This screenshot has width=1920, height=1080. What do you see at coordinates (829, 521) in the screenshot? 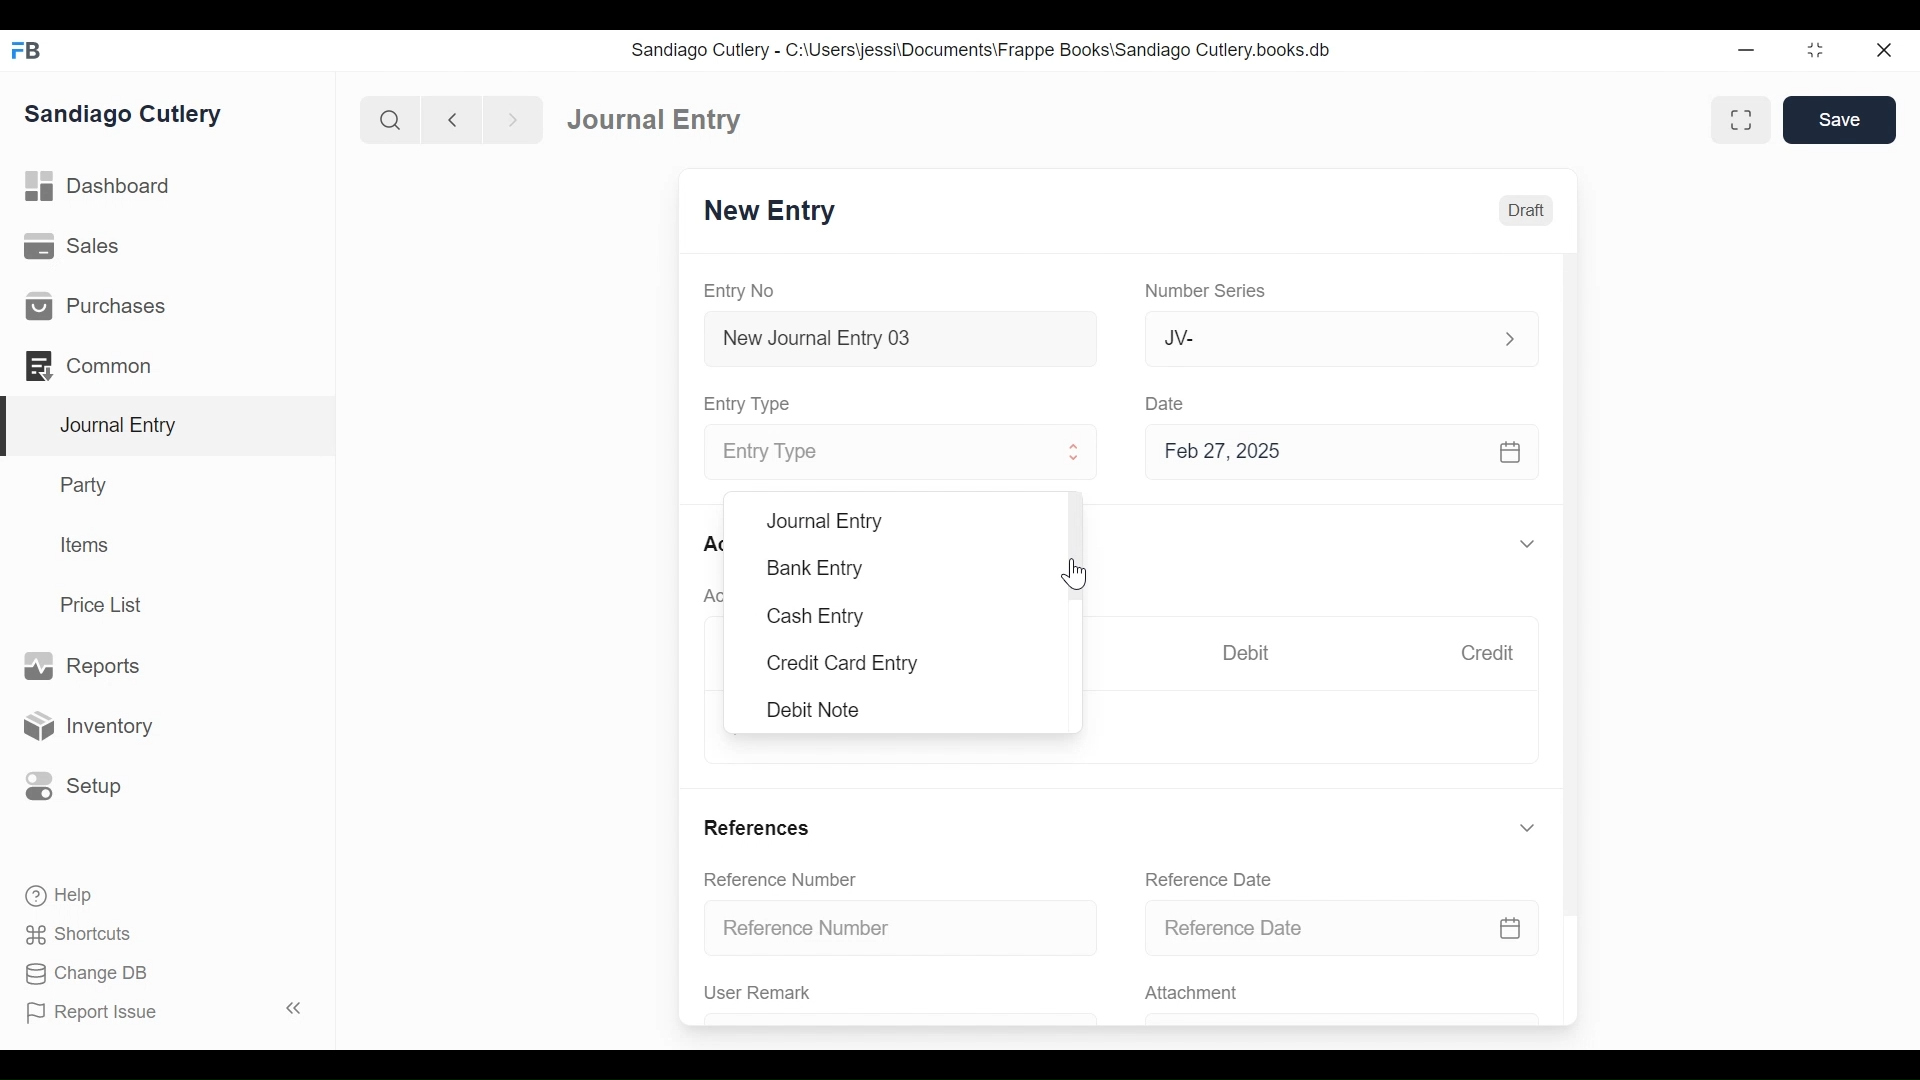
I see `Journal Entry` at bounding box center [829, 521].